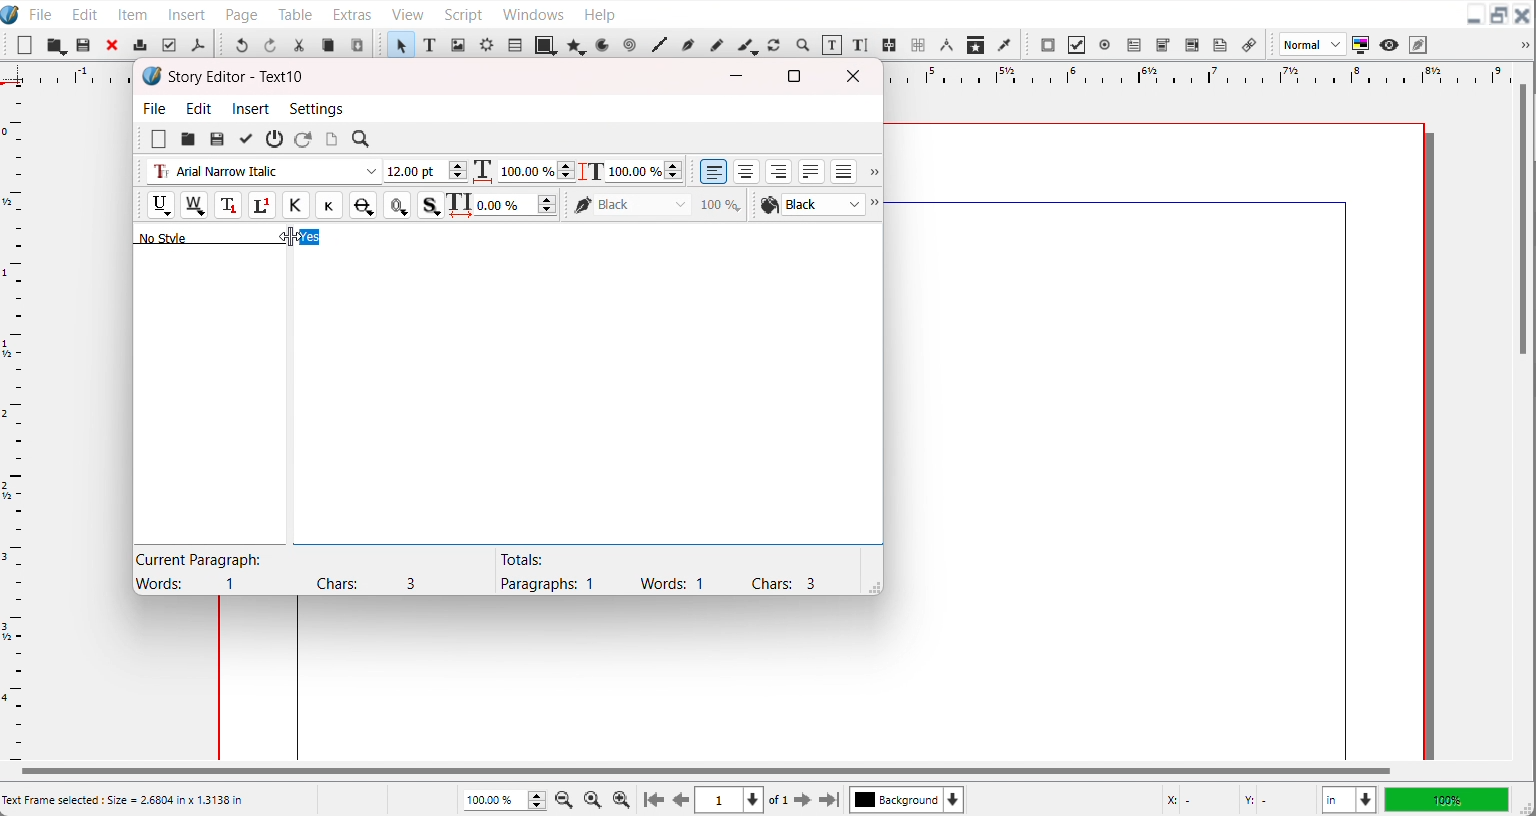 Image resolution: width=1536 pixels, height=816 pixels. I want to click on All caps, so click(295, 205).